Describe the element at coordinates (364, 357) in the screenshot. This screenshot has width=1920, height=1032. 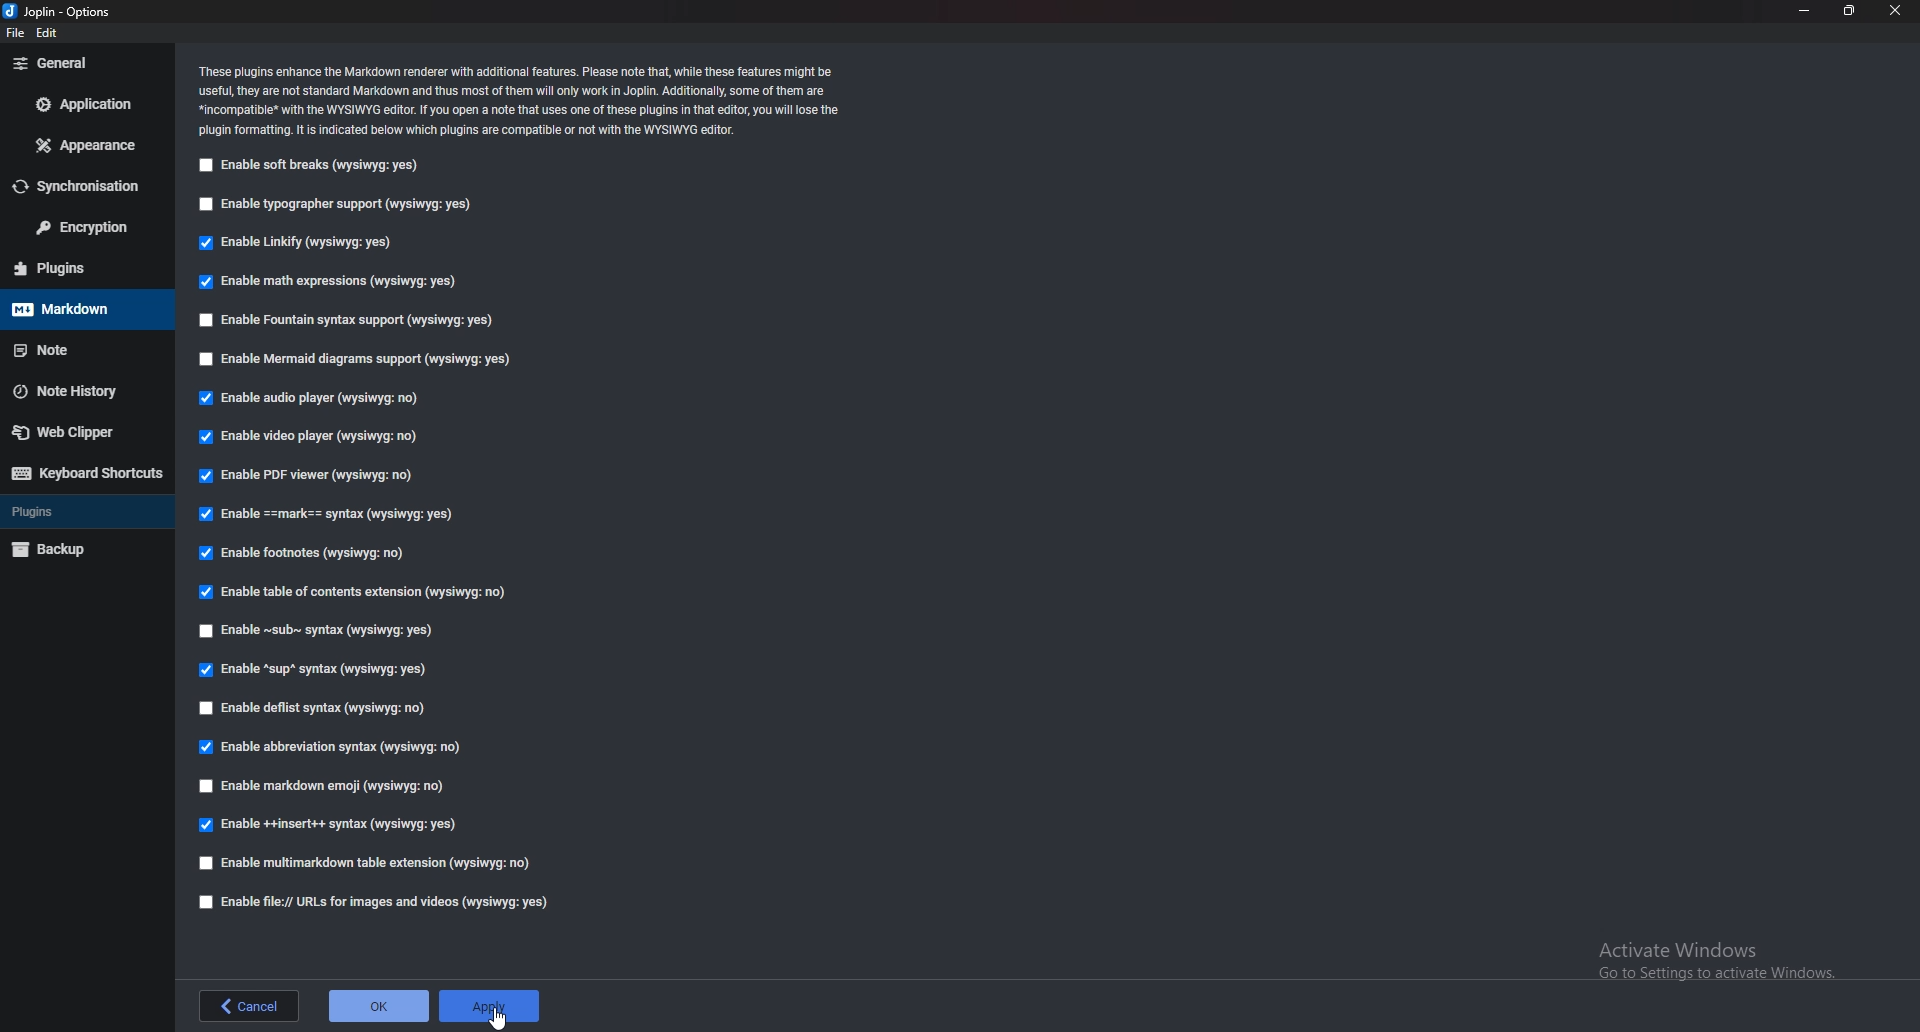
I see `Enable mermaid diagram support` at that location.